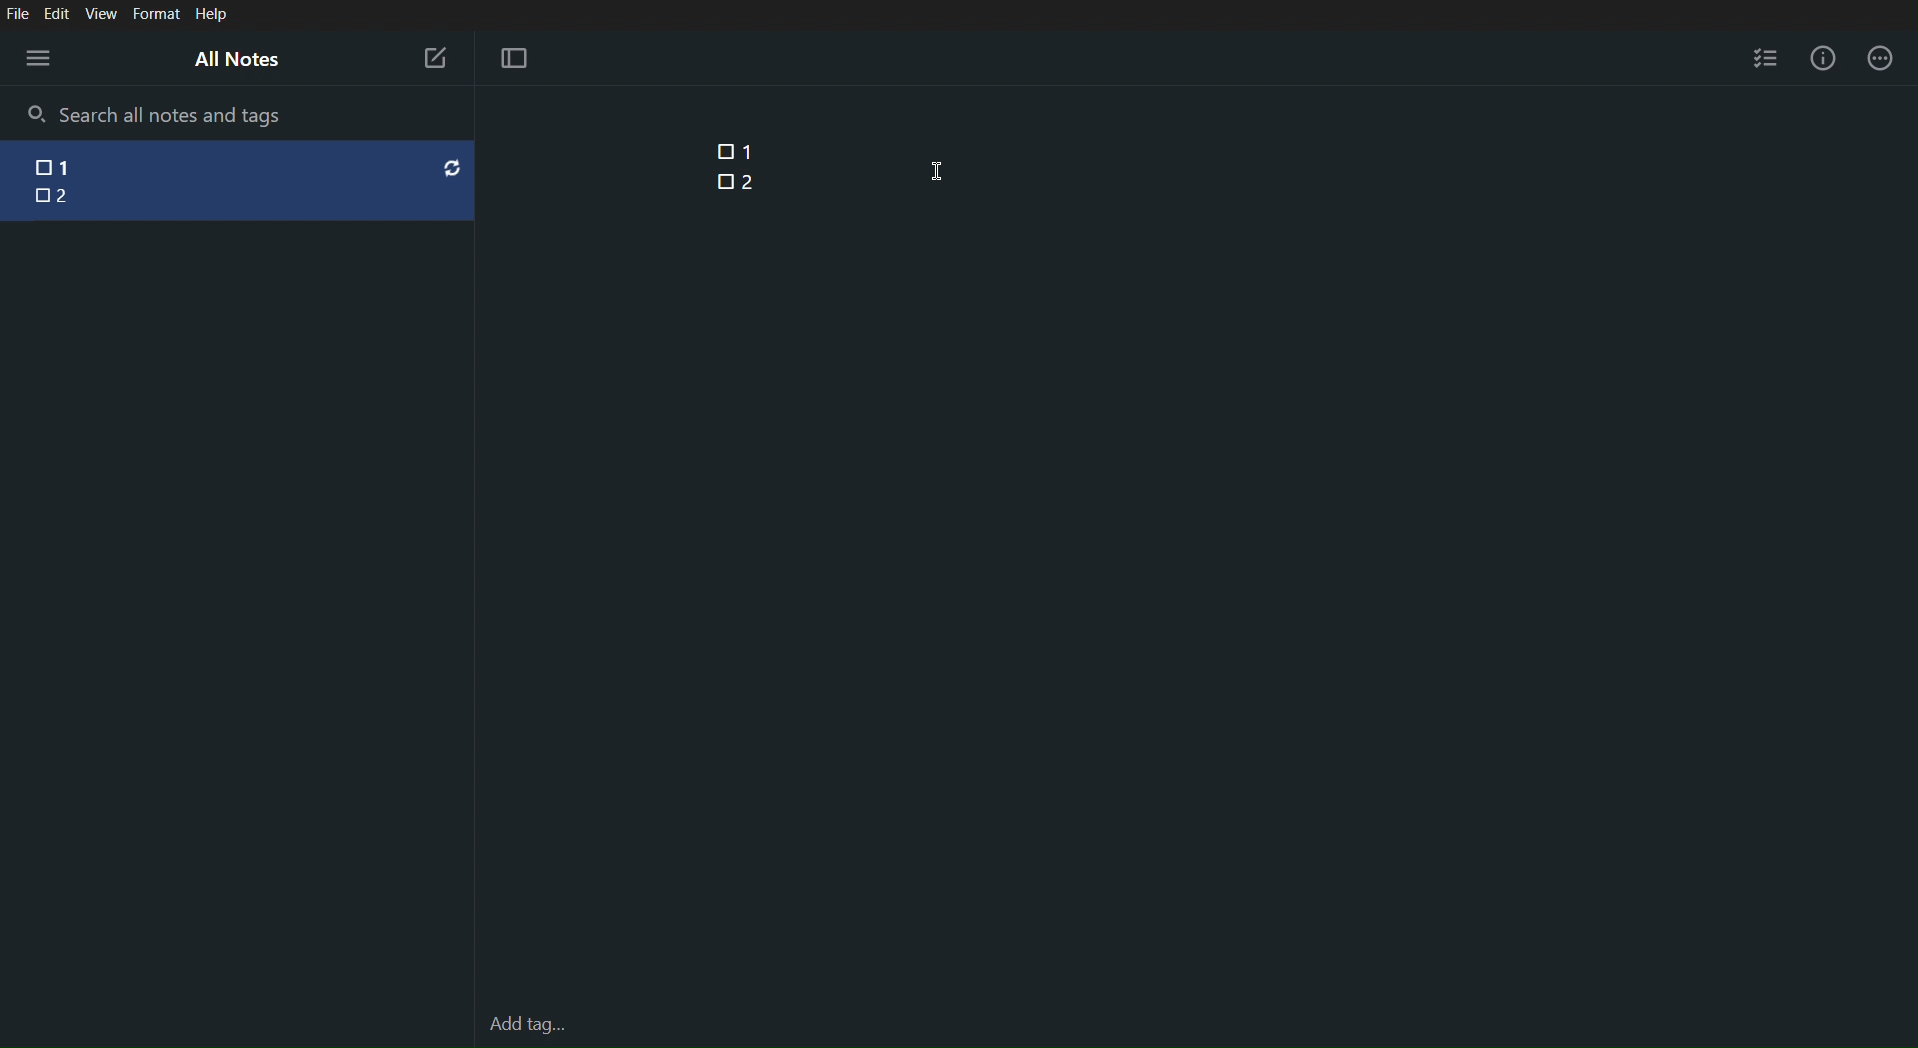  I want to click on 2, so click(69, 197).